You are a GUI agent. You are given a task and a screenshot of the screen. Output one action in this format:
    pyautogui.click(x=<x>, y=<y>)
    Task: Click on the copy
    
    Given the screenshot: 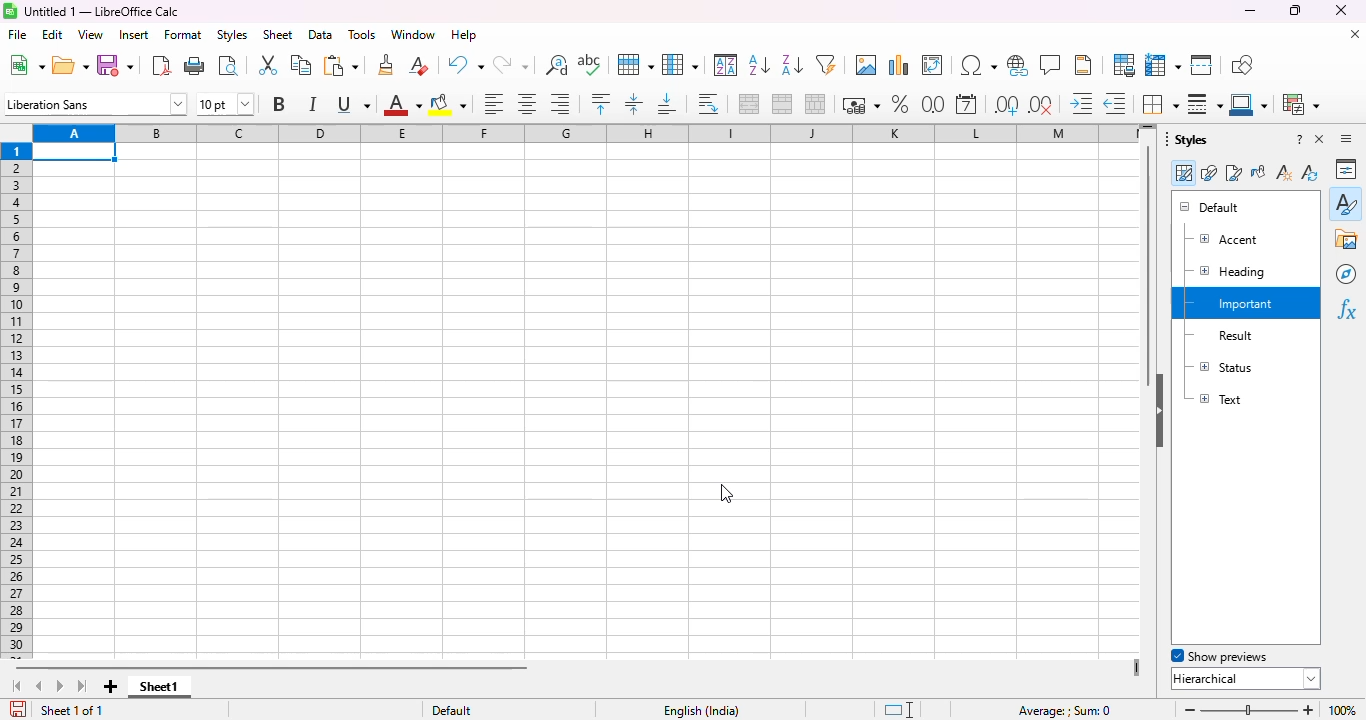 What is the action you would take?
    pyautogui.click(x=302, y=64)
    